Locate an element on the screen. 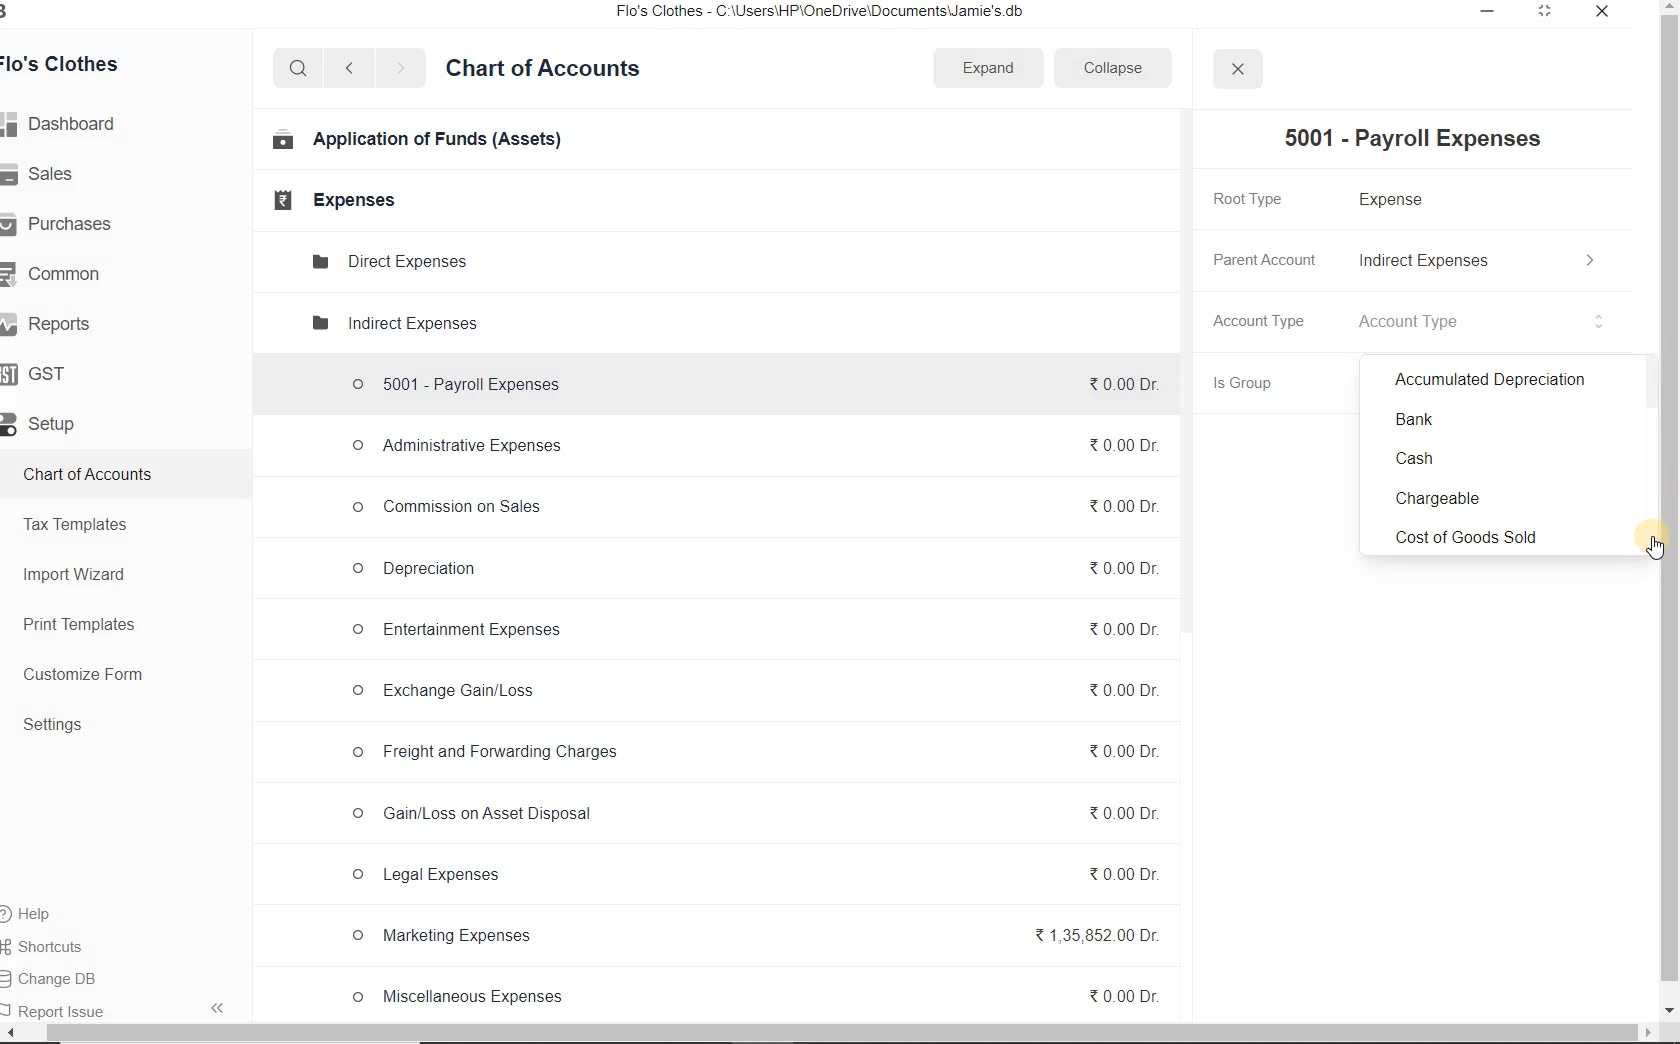 This screenshot has width=1680, height=1044. Tax Templates is located at coordinates (82, 524).